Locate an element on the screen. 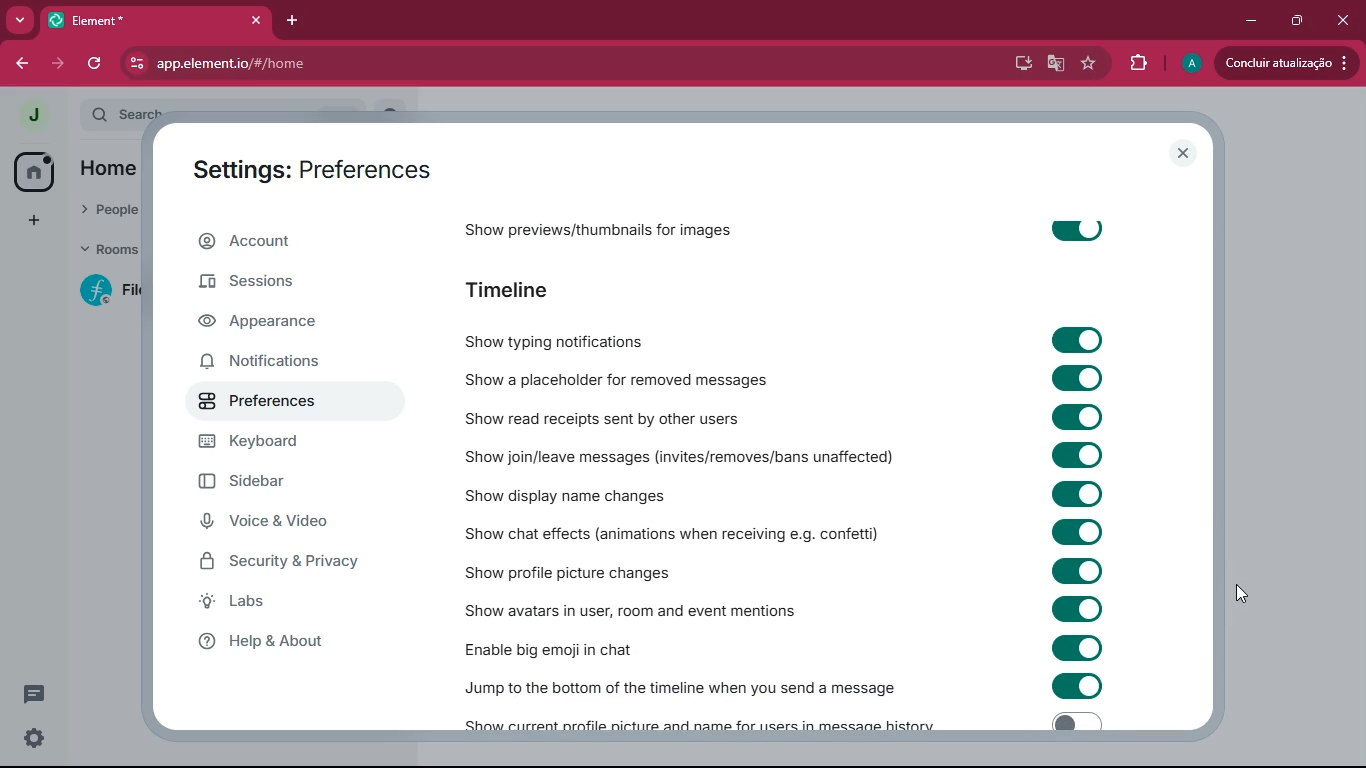 This screenshot has height=768, width=1366. close is located at coordinates (254, 20).